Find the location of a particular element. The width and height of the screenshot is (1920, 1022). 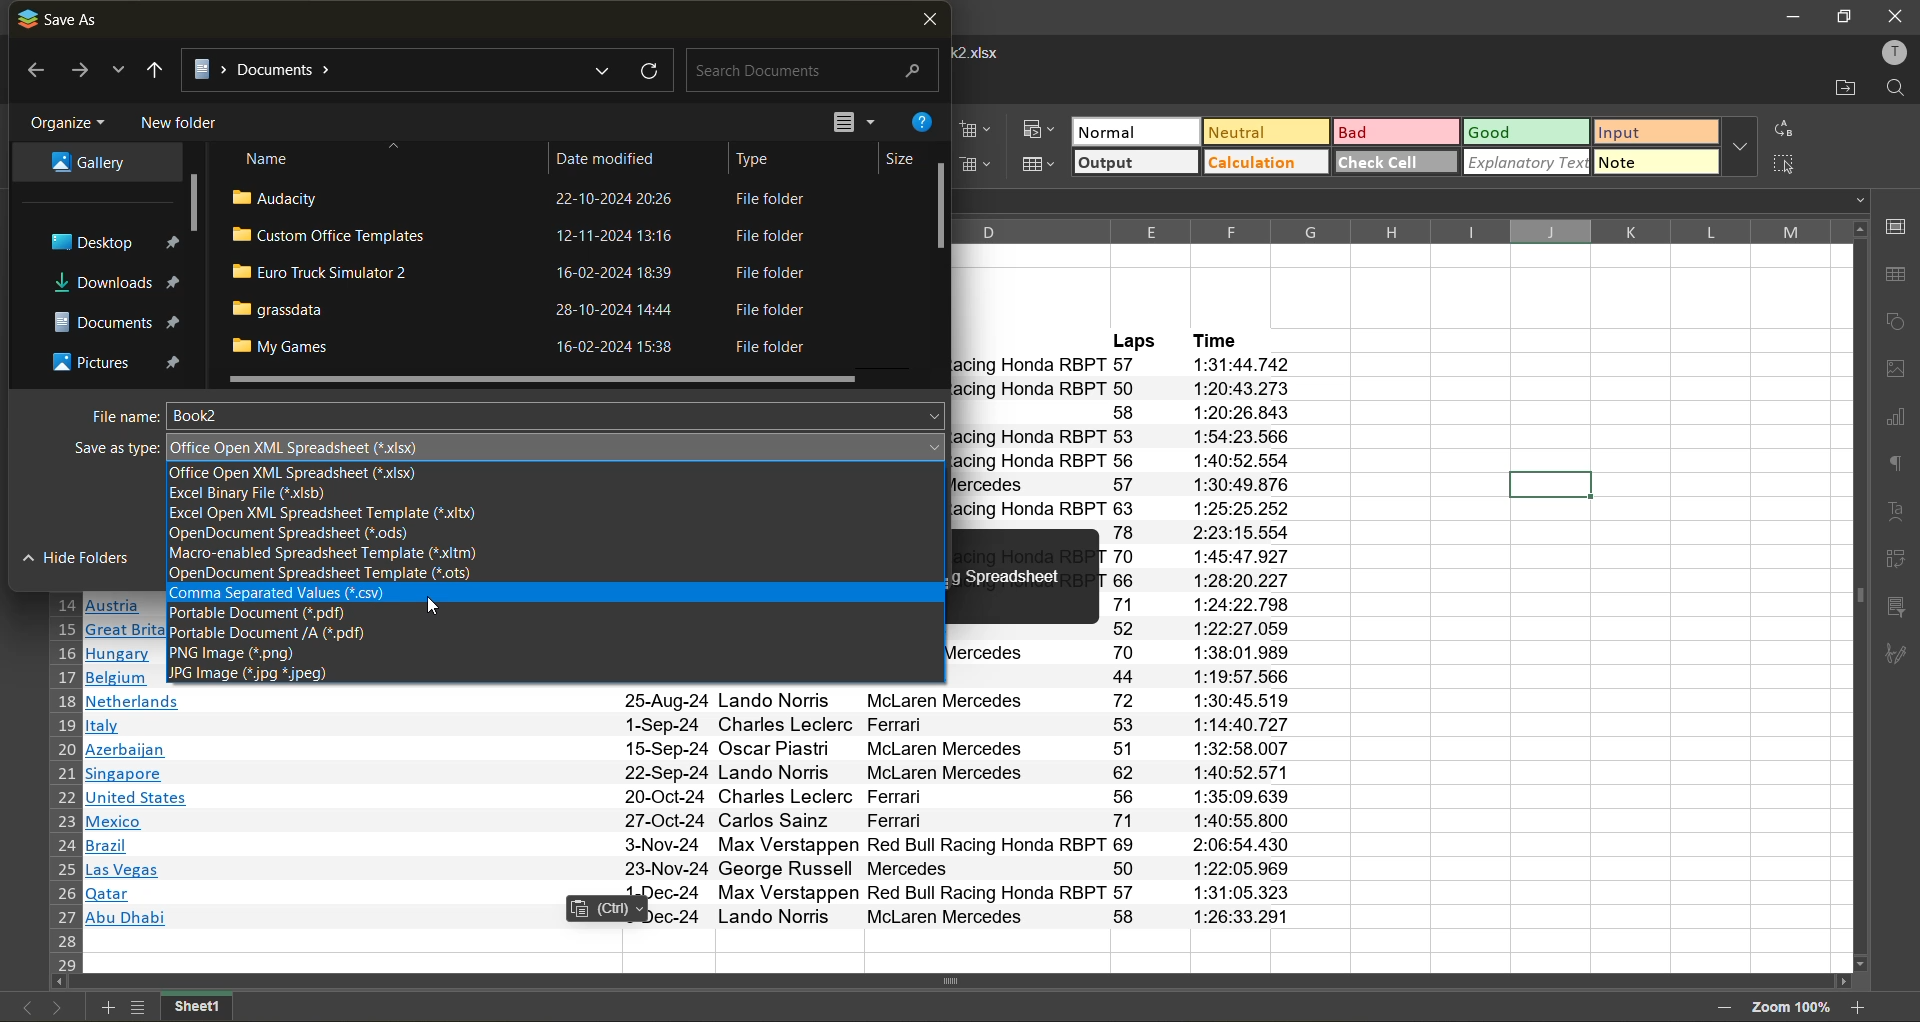

shapes is located at coordinates (1897, 326).